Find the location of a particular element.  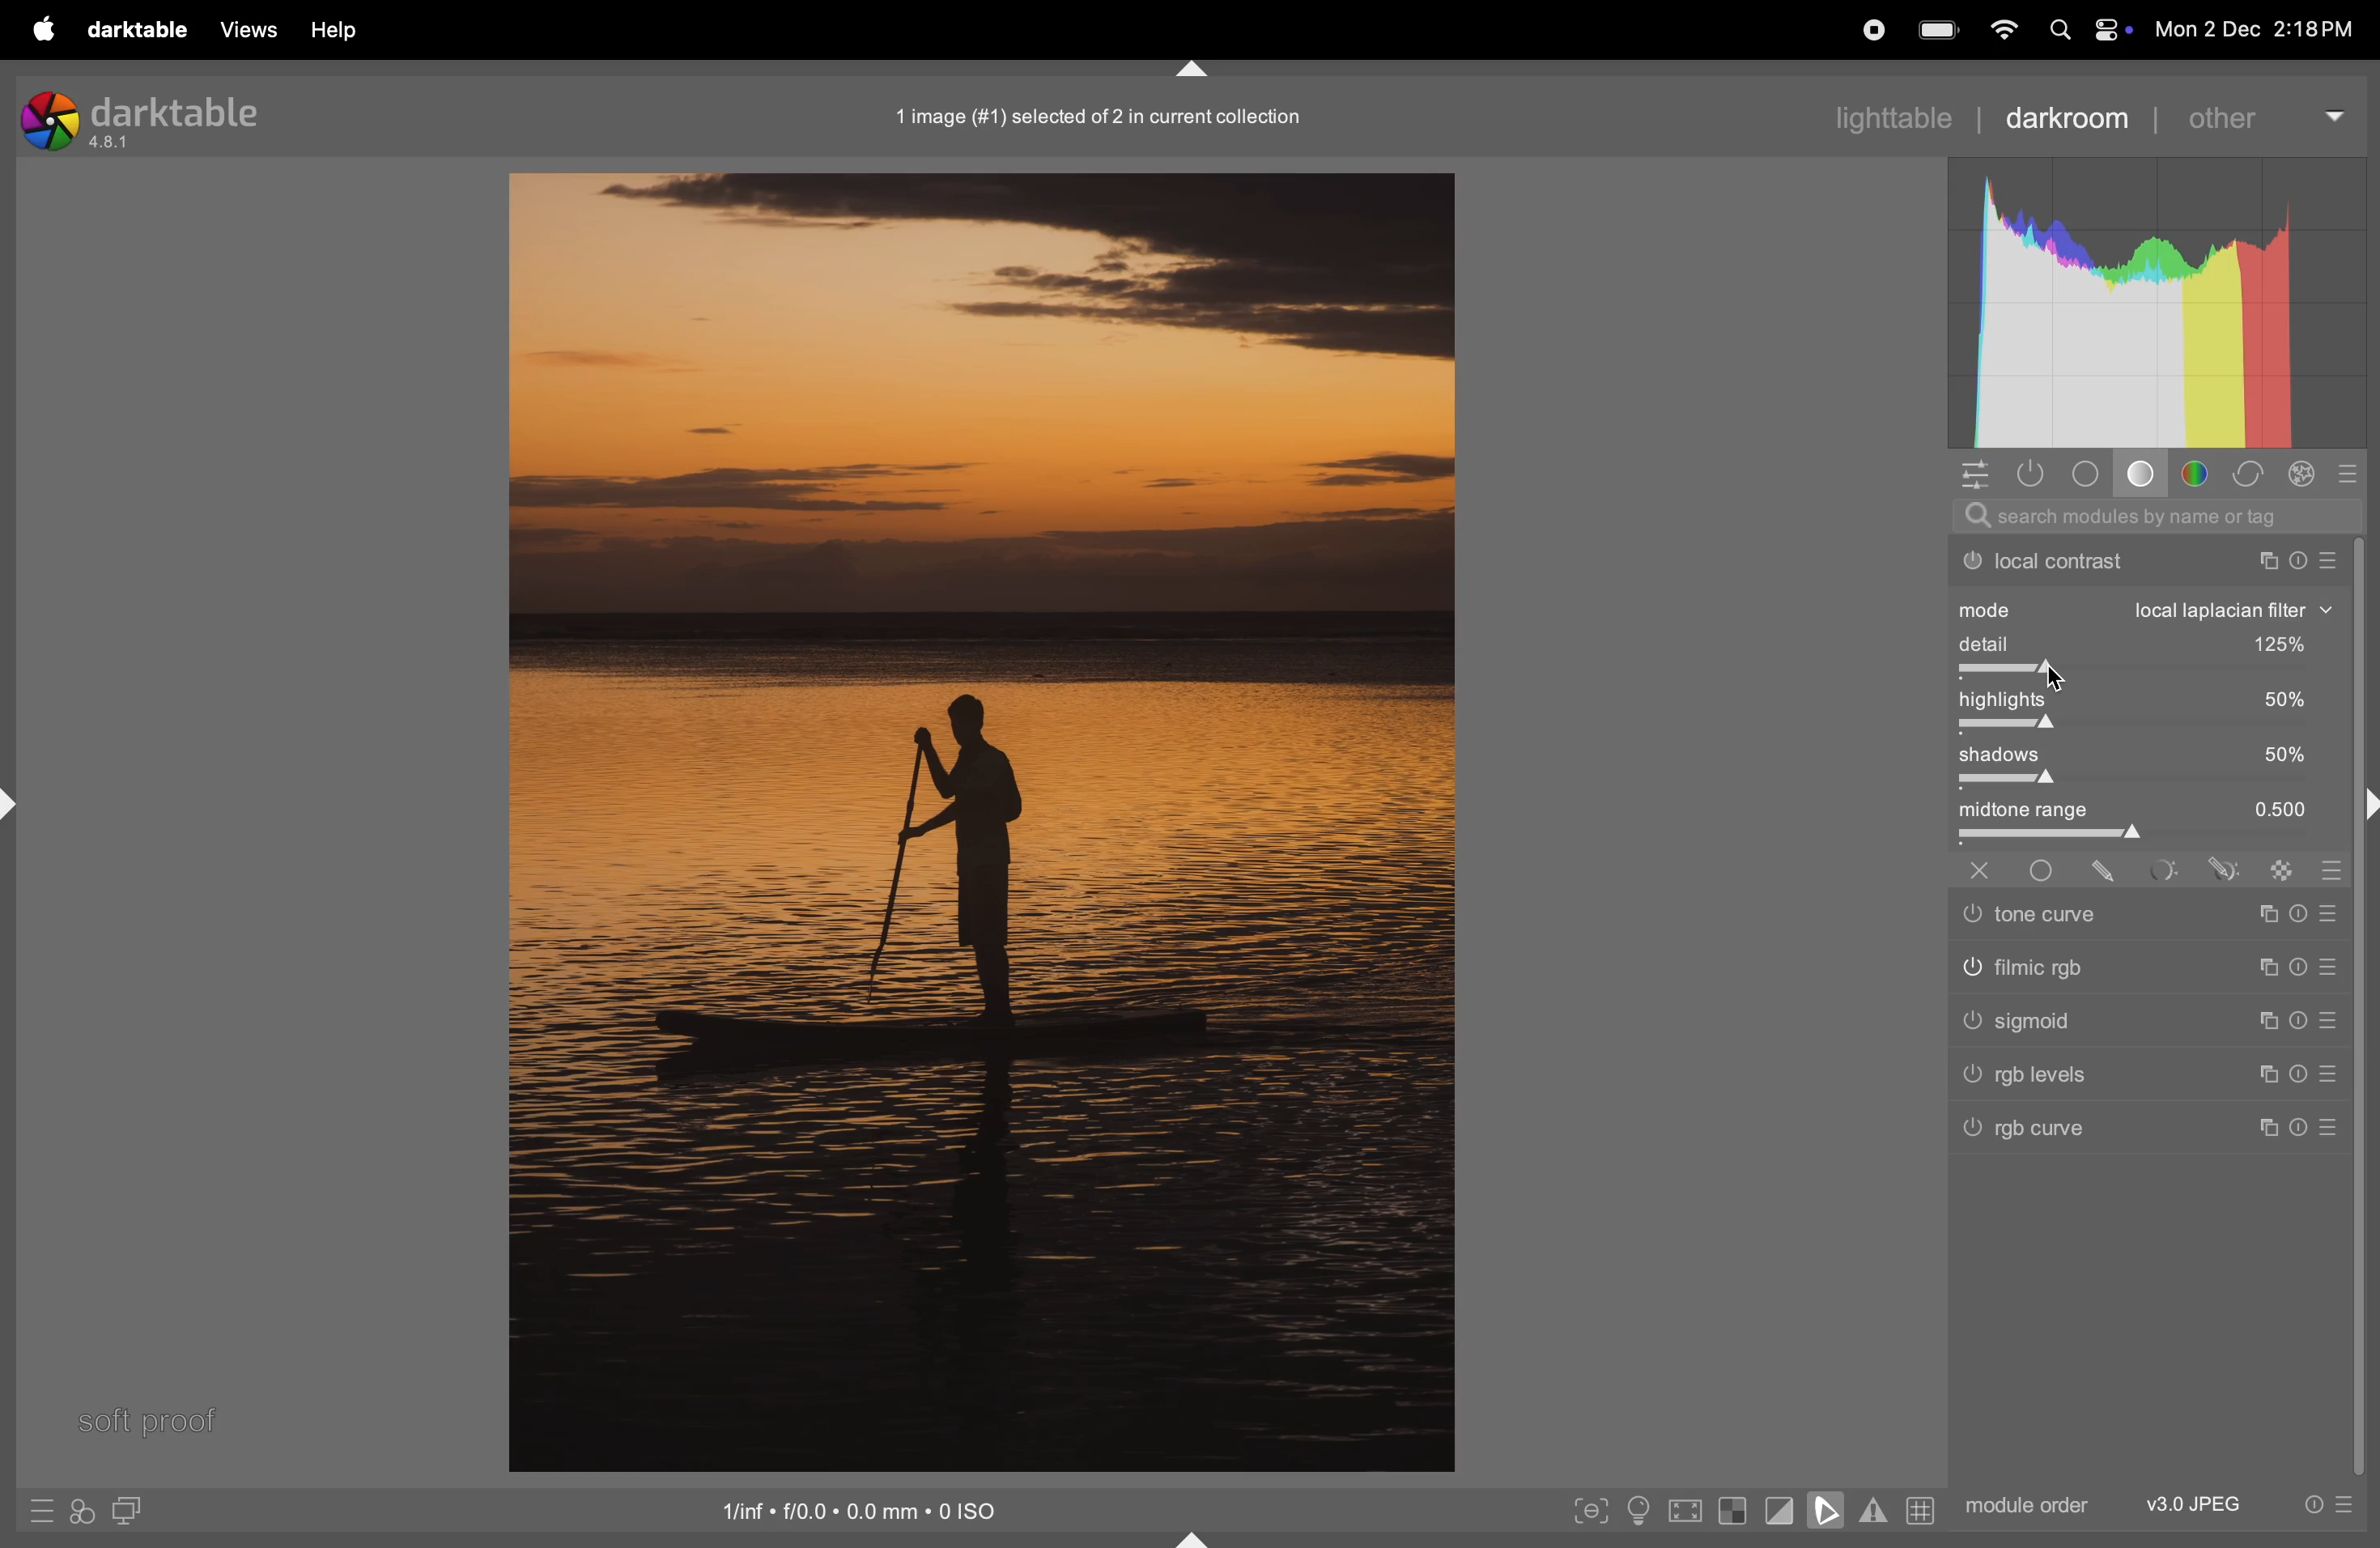

sign  is located at coordinates (2297, 1022).